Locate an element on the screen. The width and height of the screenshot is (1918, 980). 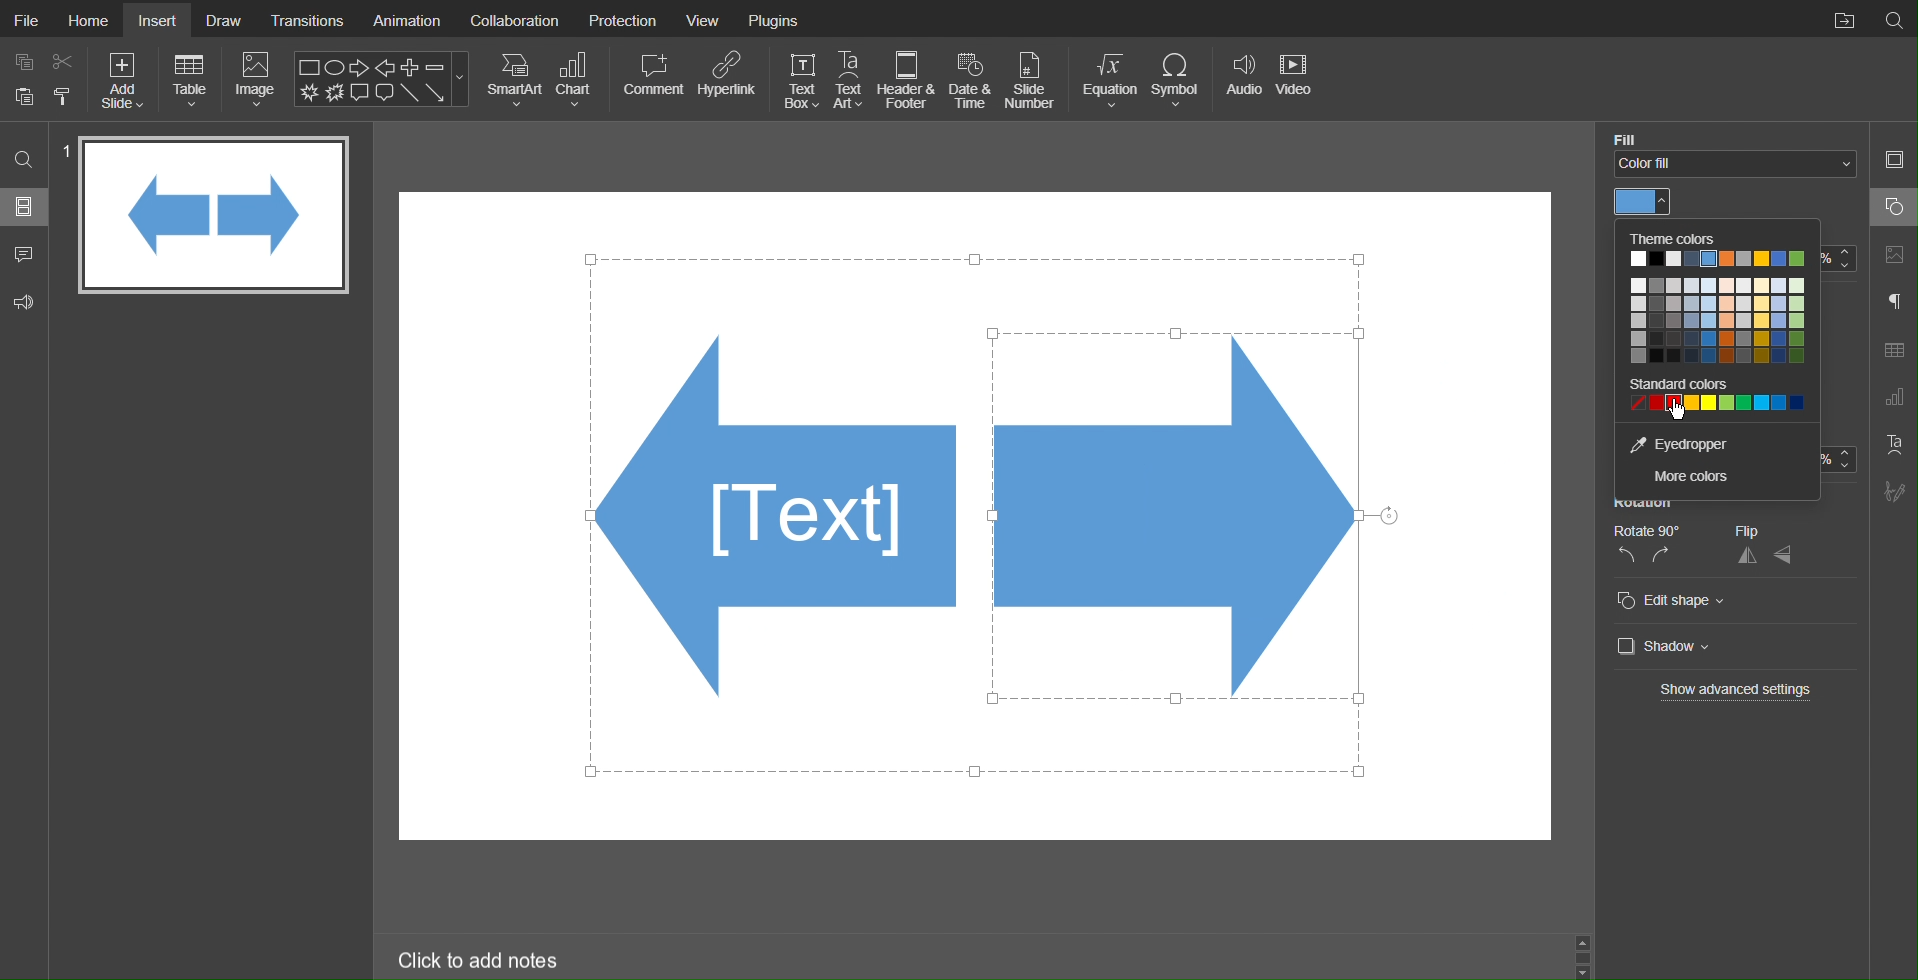
copy is located at coordinates (22, 60).